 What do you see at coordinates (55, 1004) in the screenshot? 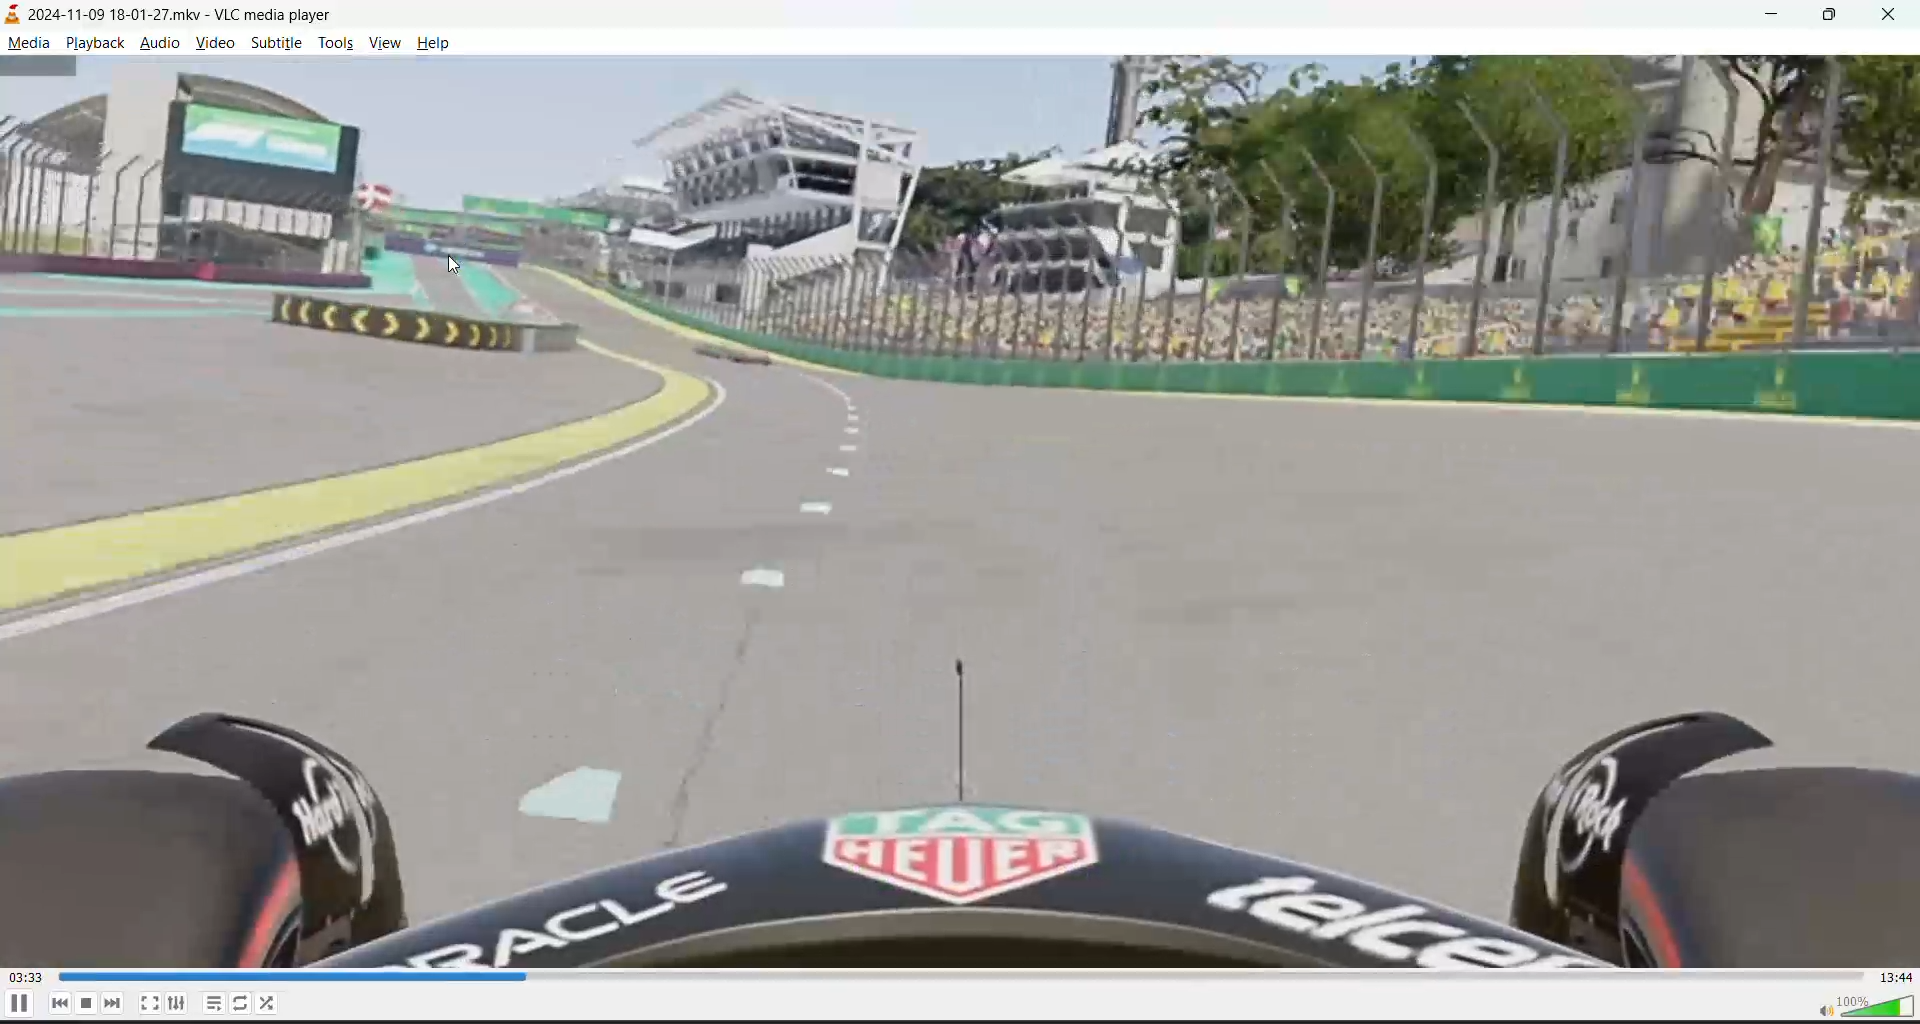
I see `previous` at bounding box center [55, 1004].